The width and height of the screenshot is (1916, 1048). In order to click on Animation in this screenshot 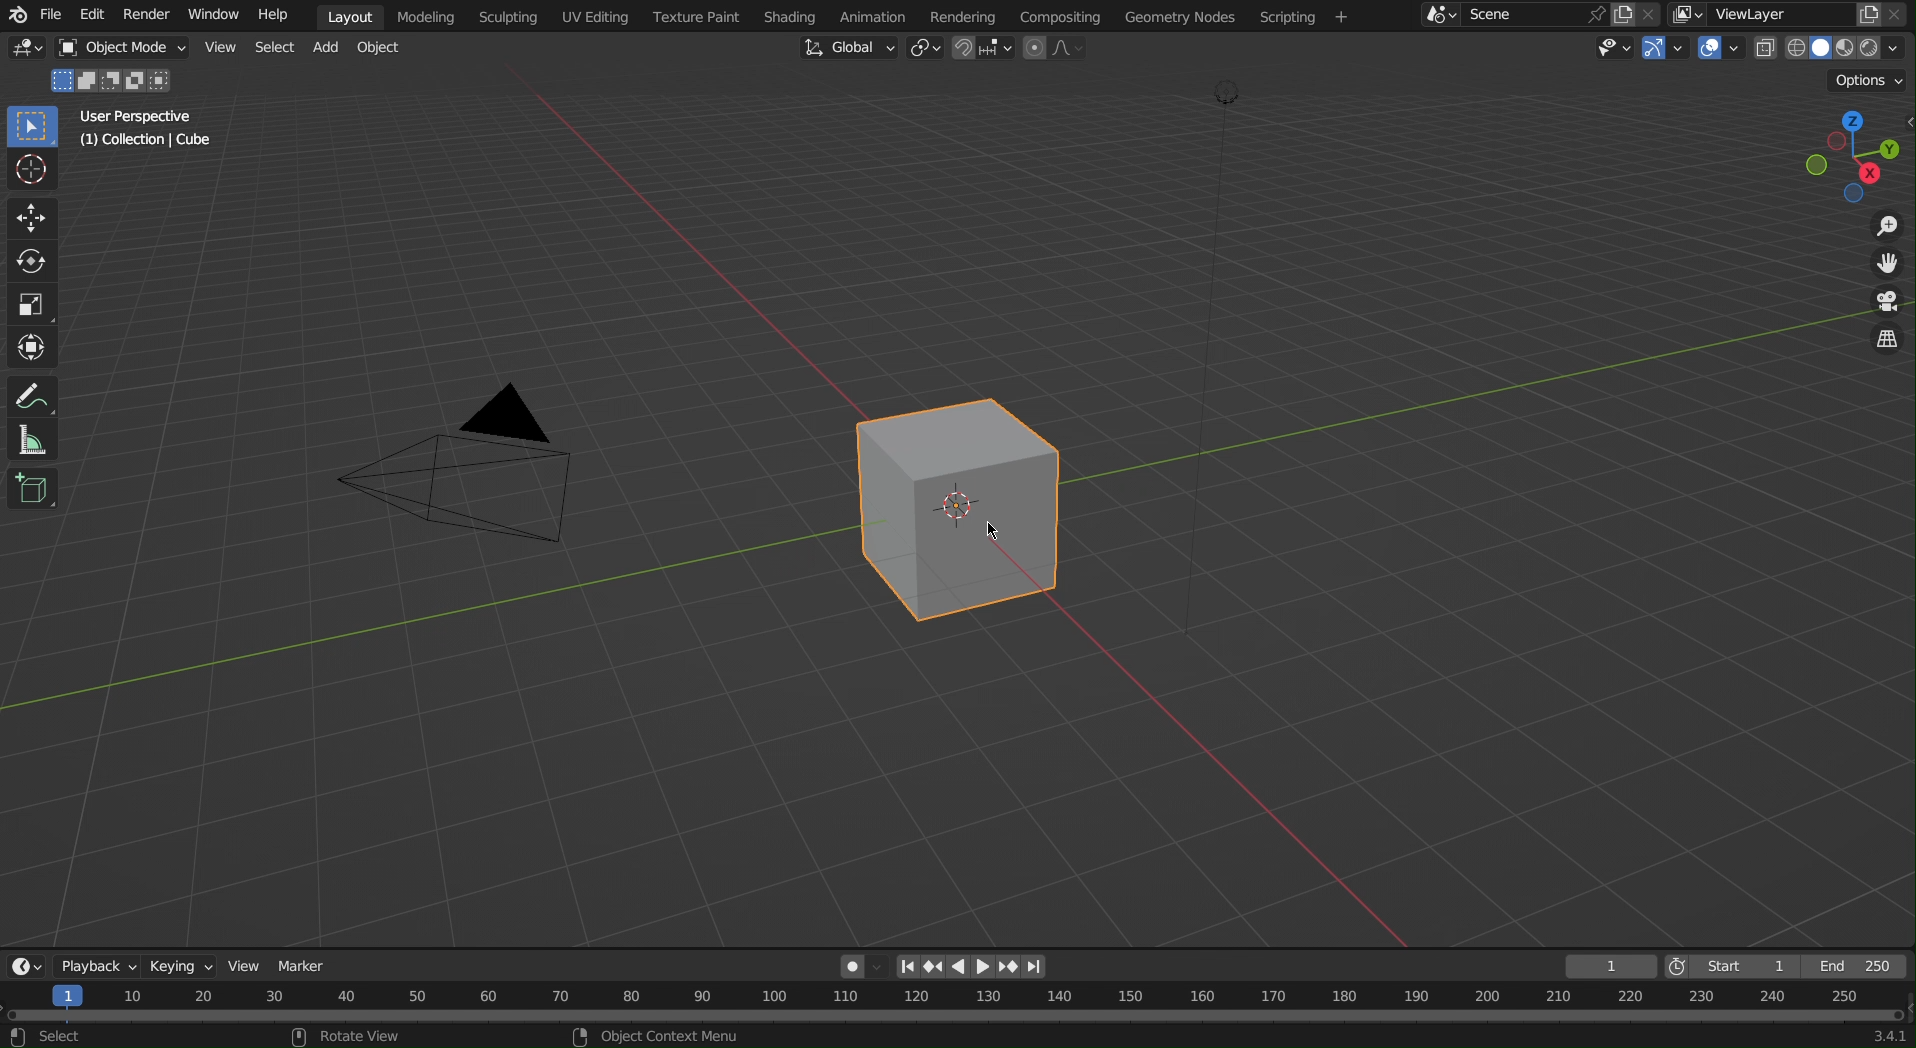, I will do `click(875, 17)`.